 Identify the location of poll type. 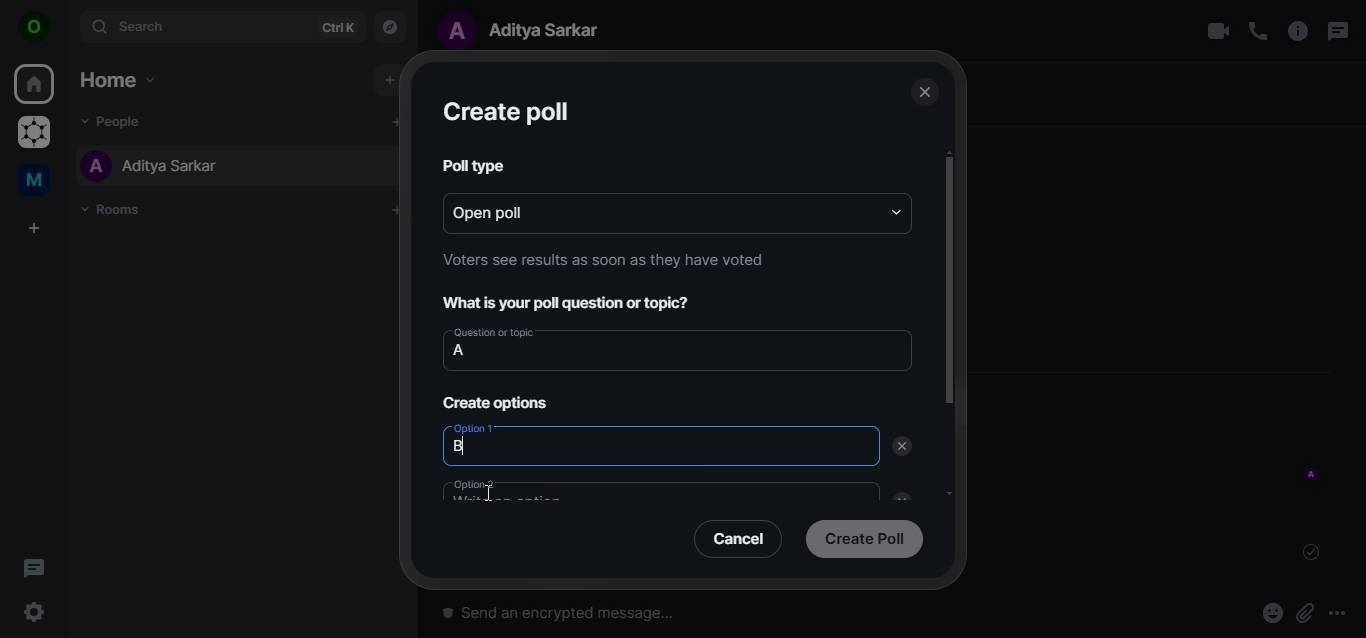
(470, 164).